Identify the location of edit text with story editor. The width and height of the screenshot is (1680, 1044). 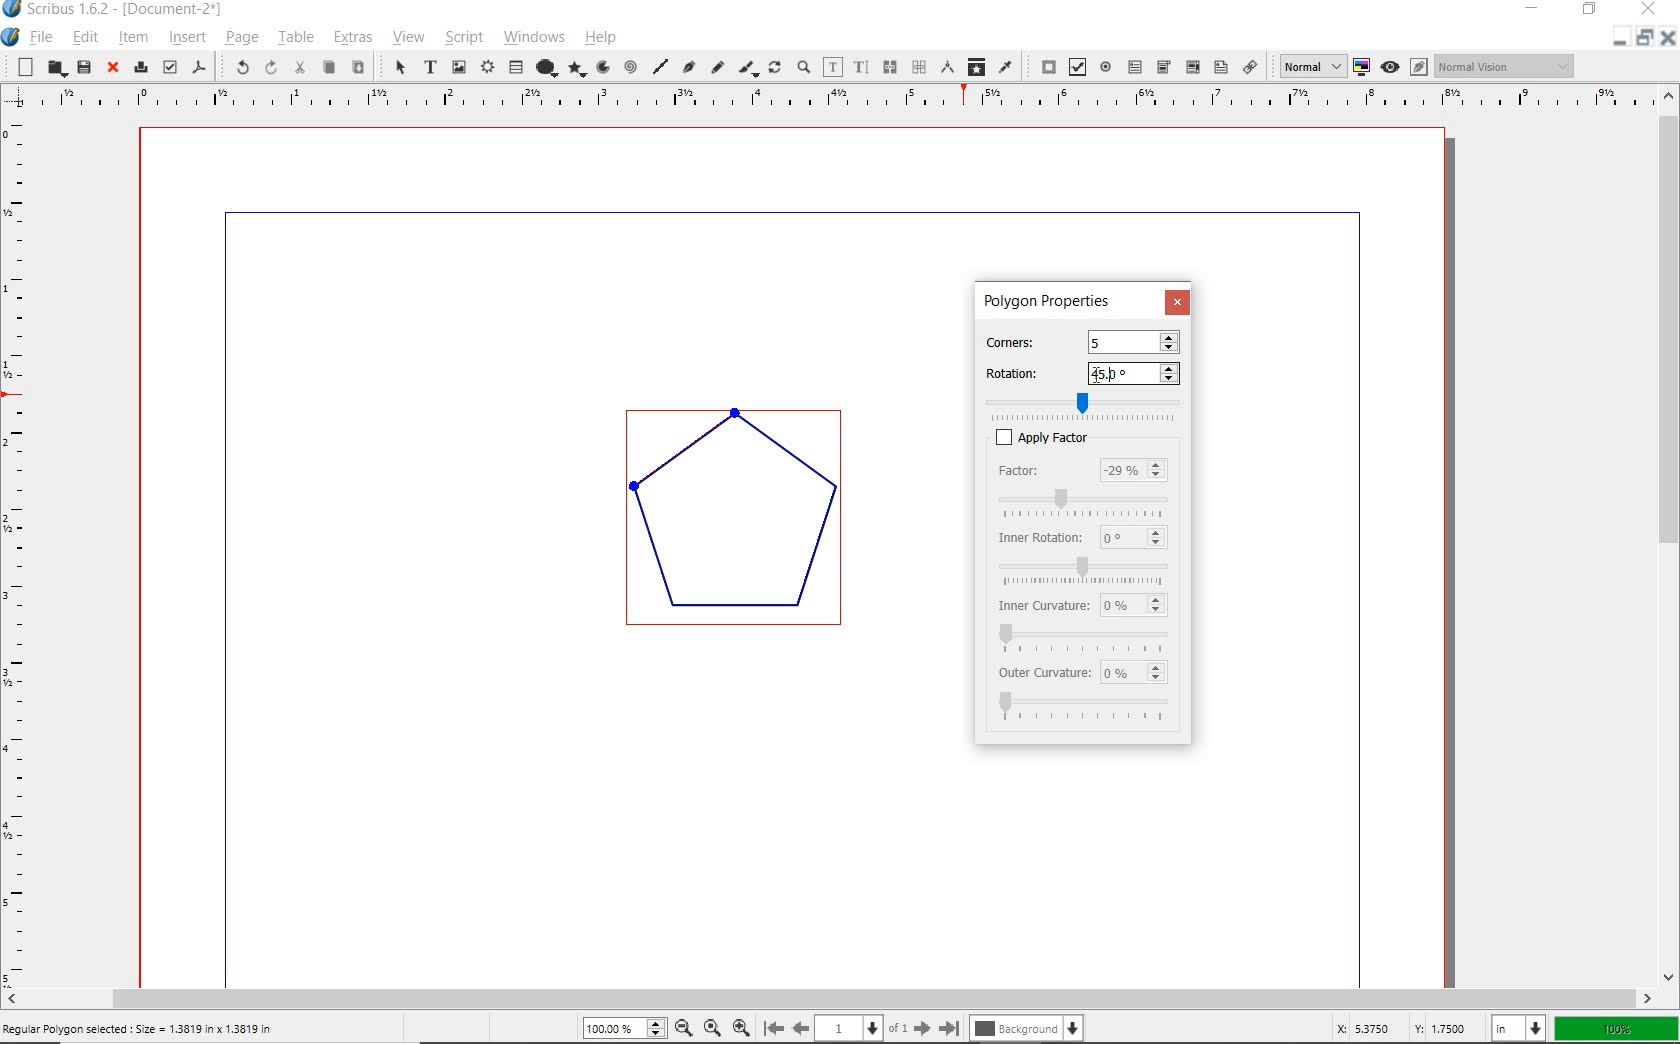
(862, 66).